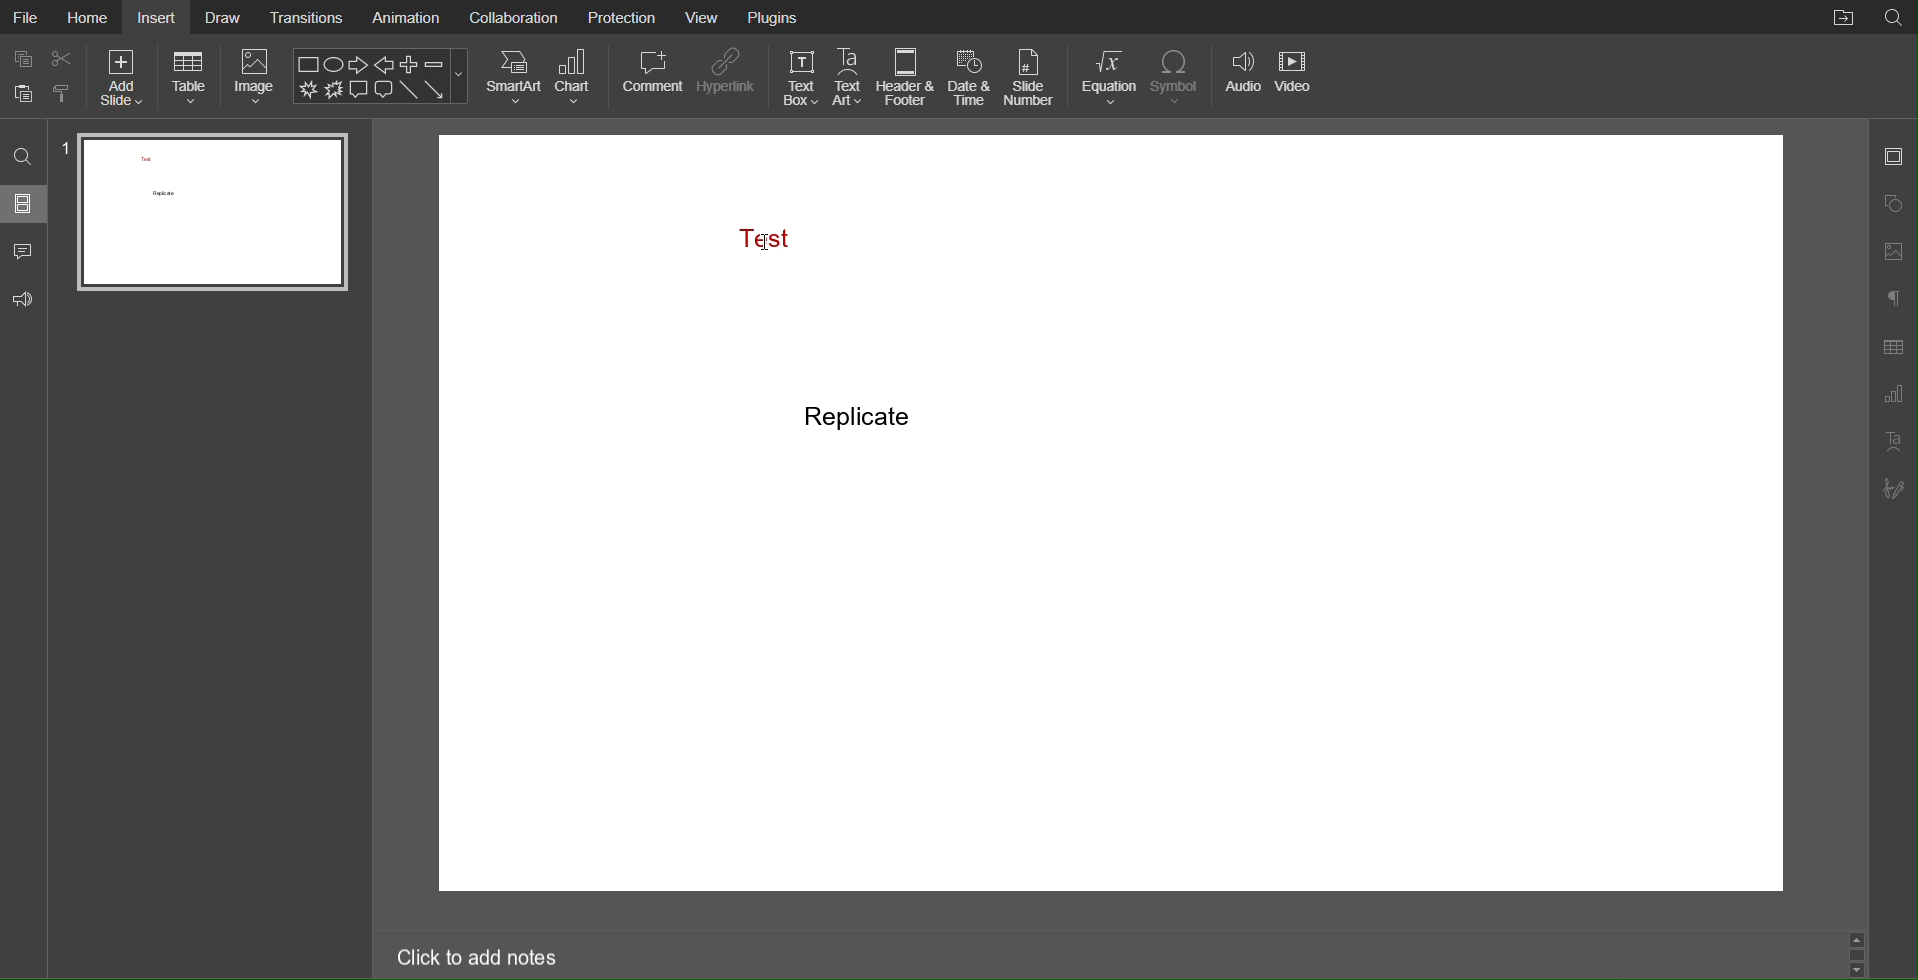 This screenshot has width=1918, height=980. I want to click on Comment, so click(652, 76).